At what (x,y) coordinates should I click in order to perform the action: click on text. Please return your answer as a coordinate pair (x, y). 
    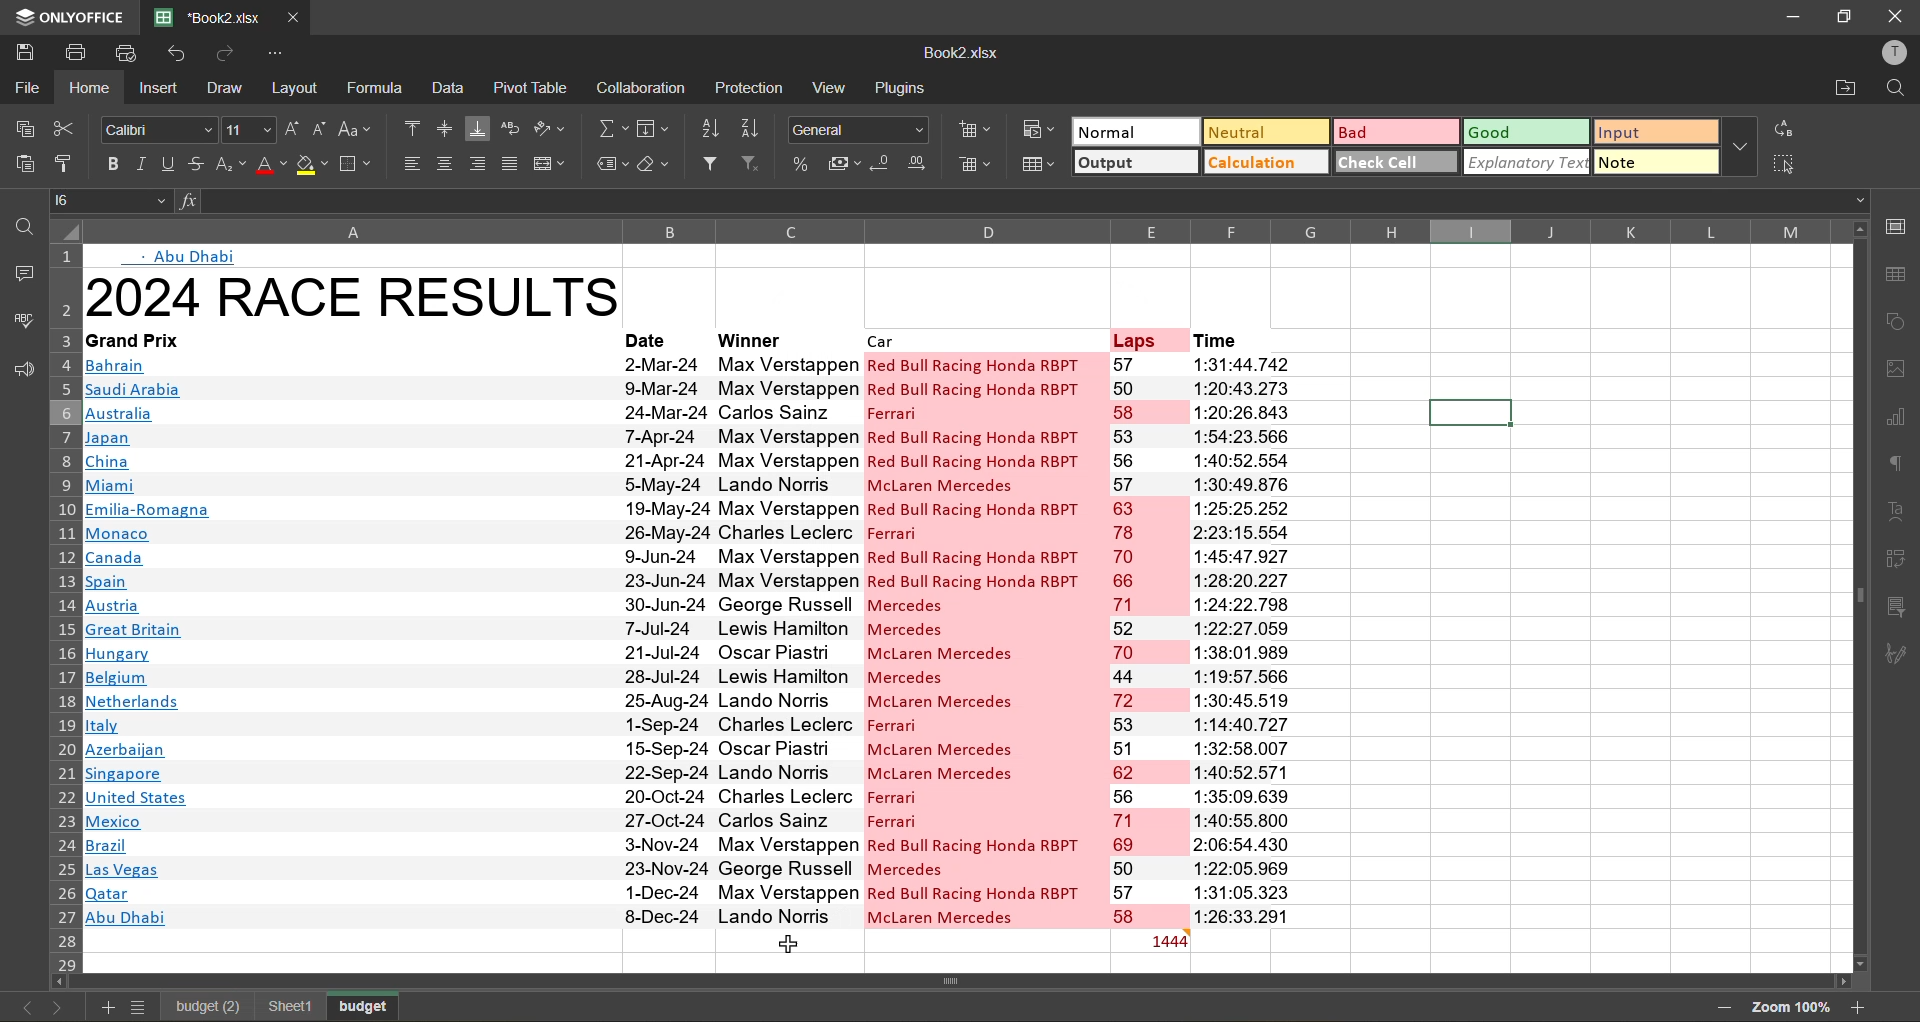
    Looking at the image, I should click on (1900, 512).